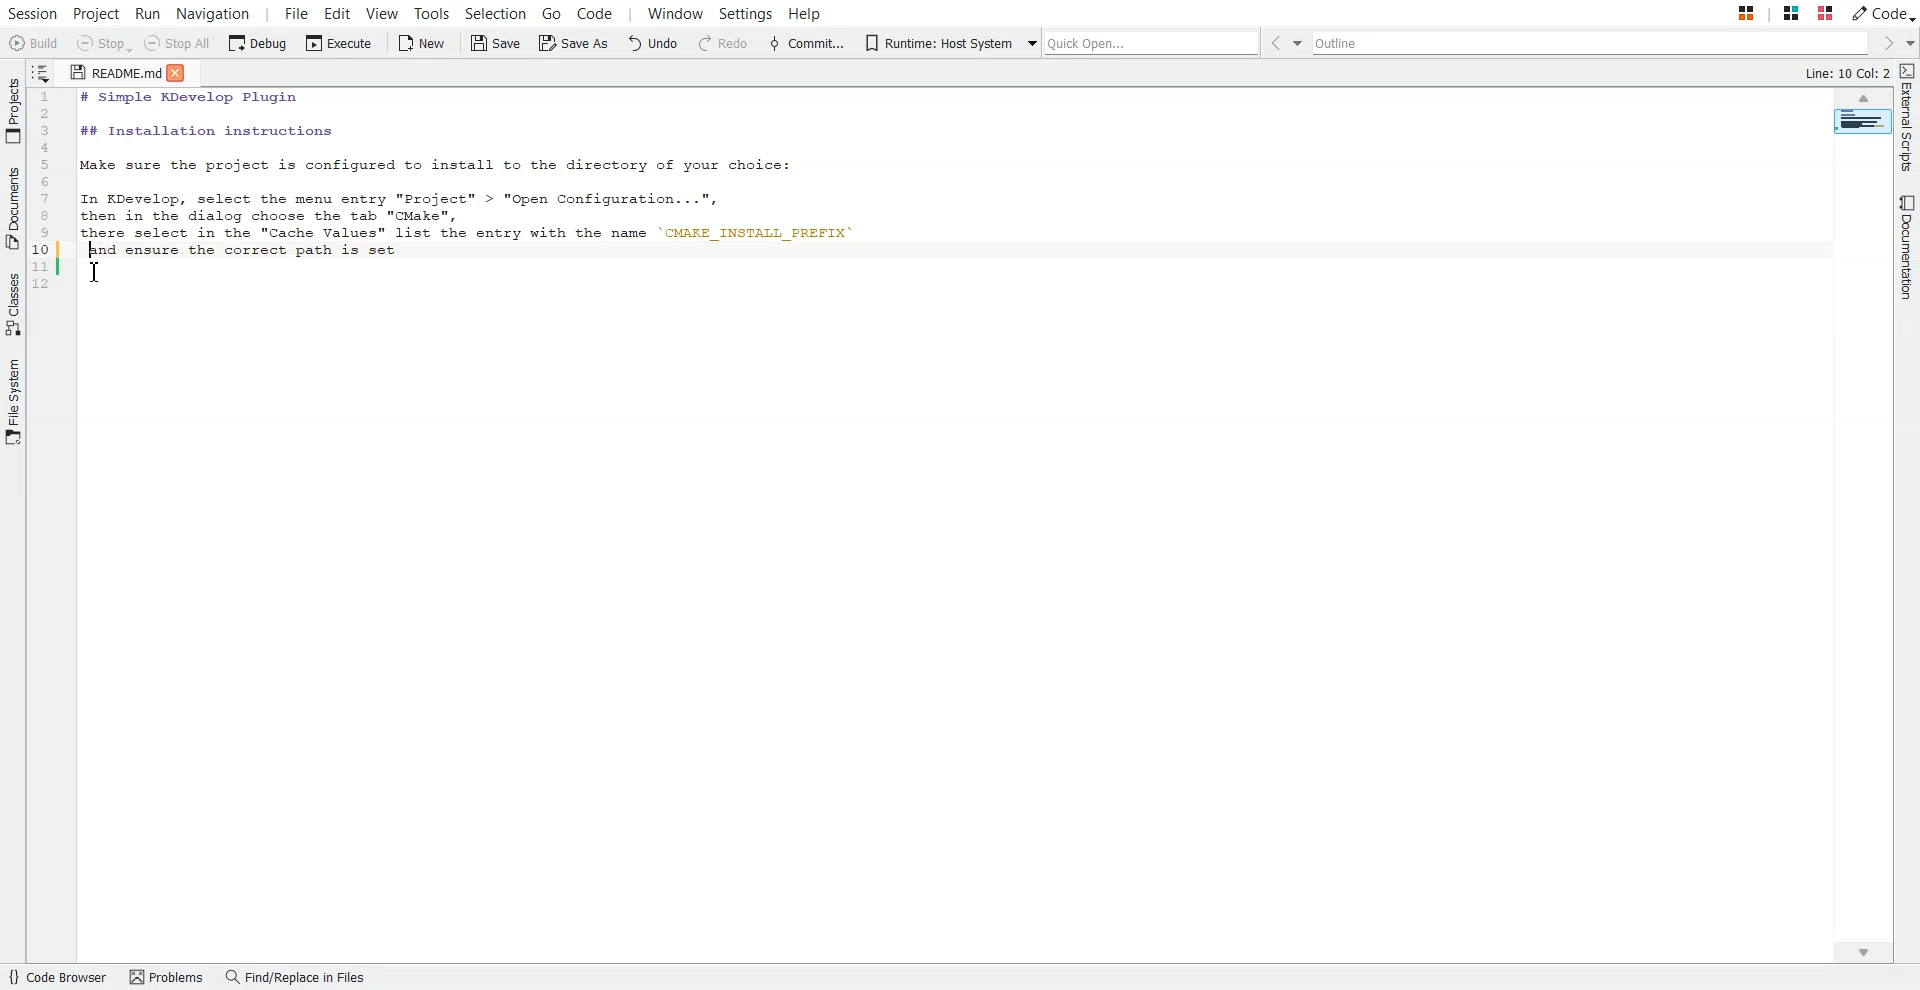 The image size is (1920, 990). What do you see at coordinates (181, 74) in the screenshot?
I see `Close` at bounding box center [181, 74].